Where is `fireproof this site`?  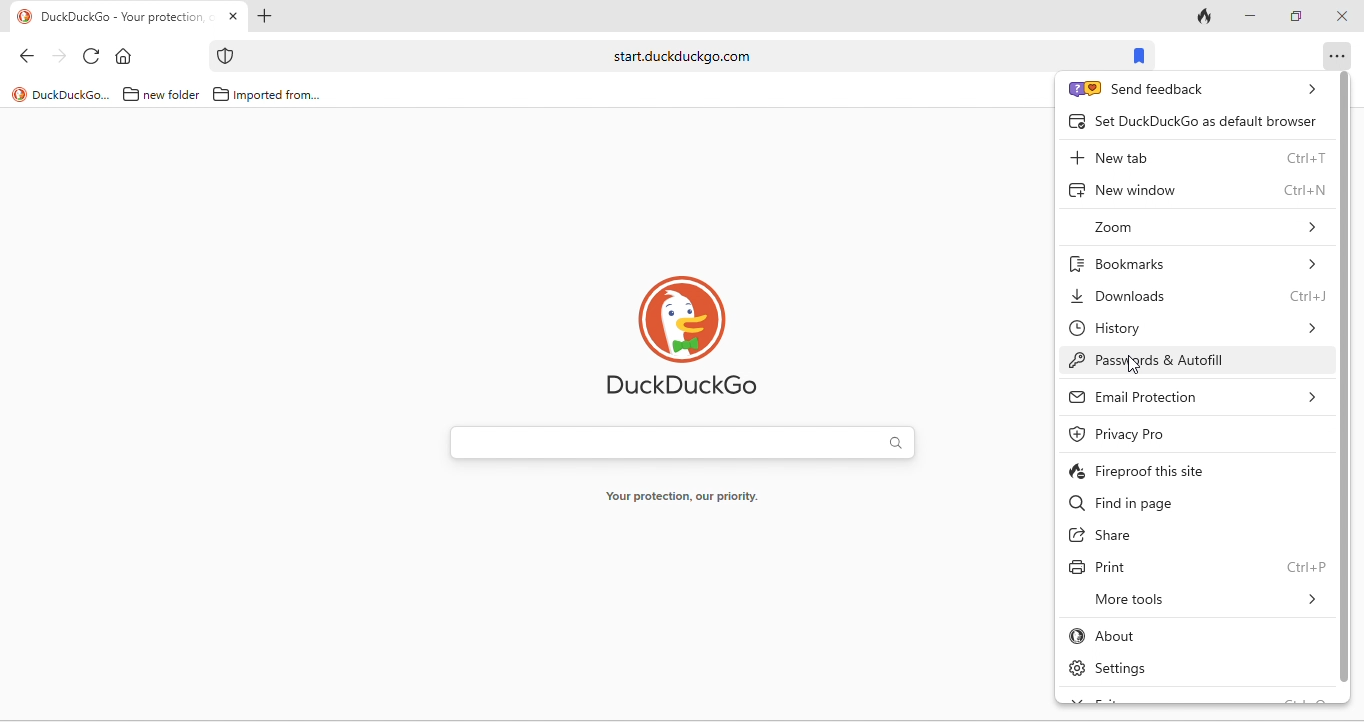 fireproof this site is located at coordinates (1200, 473).